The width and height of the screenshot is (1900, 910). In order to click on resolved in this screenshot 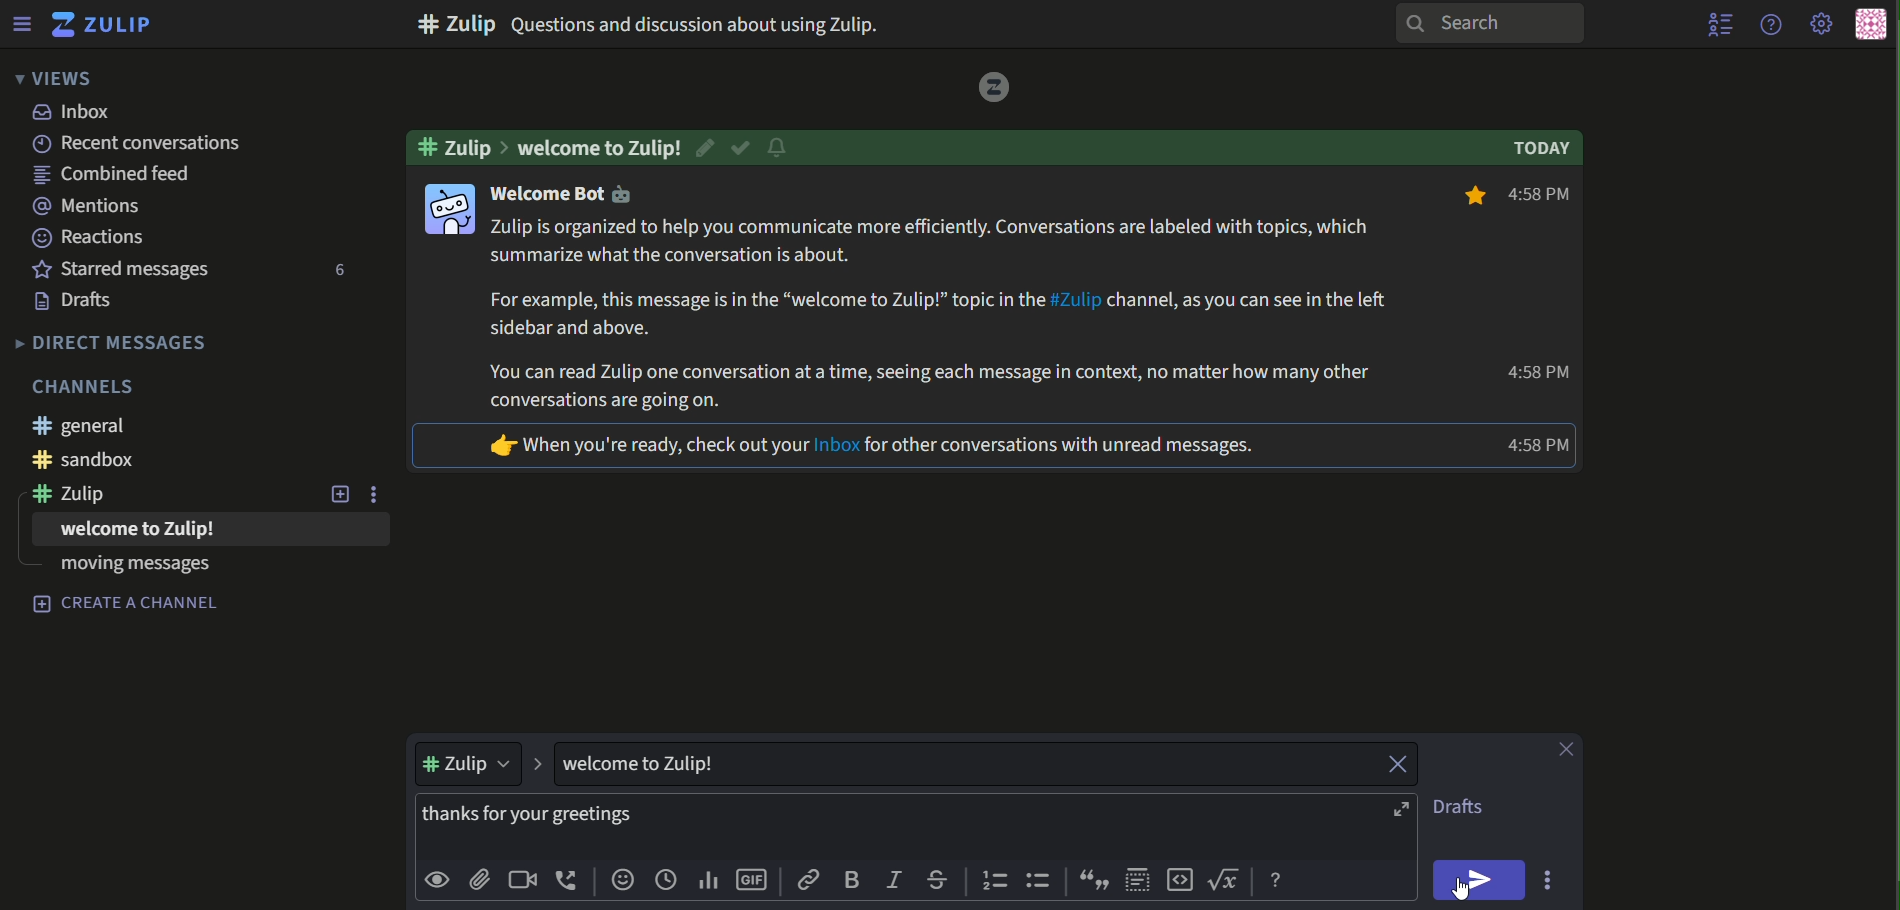, I will do `click(742, 148)`.